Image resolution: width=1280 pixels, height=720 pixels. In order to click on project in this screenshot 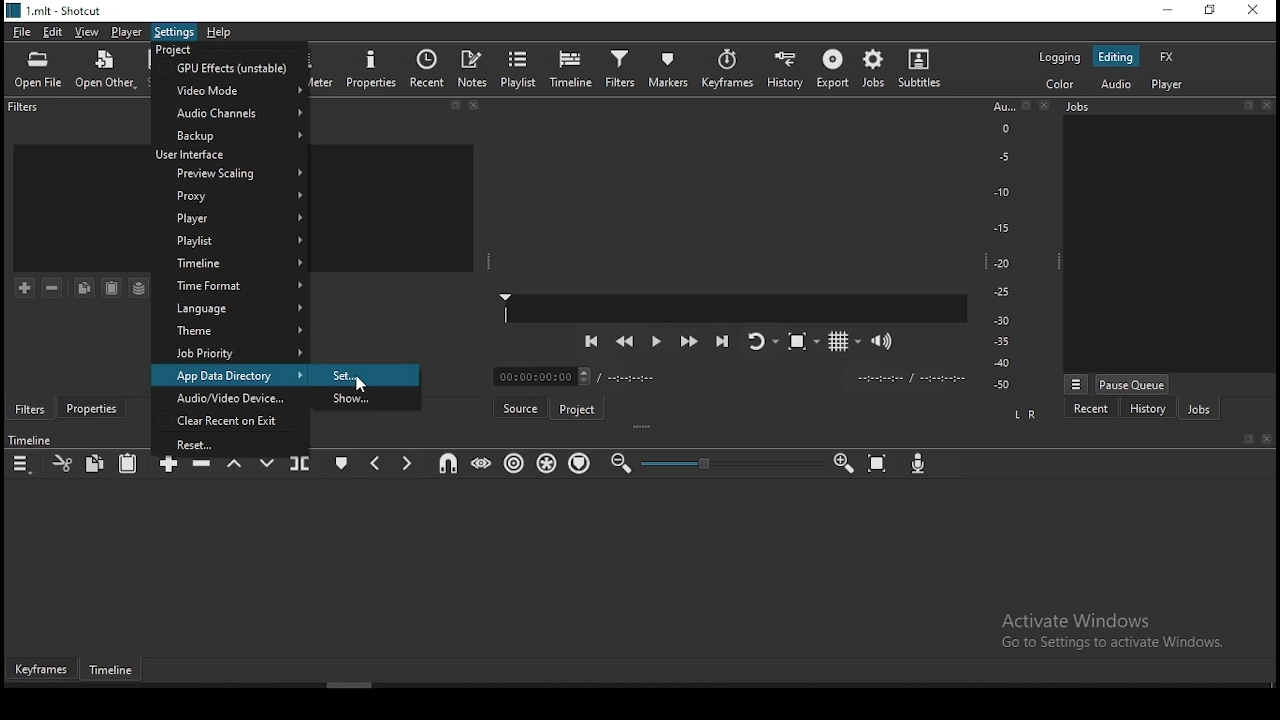, I will do `click(579, 406)`.